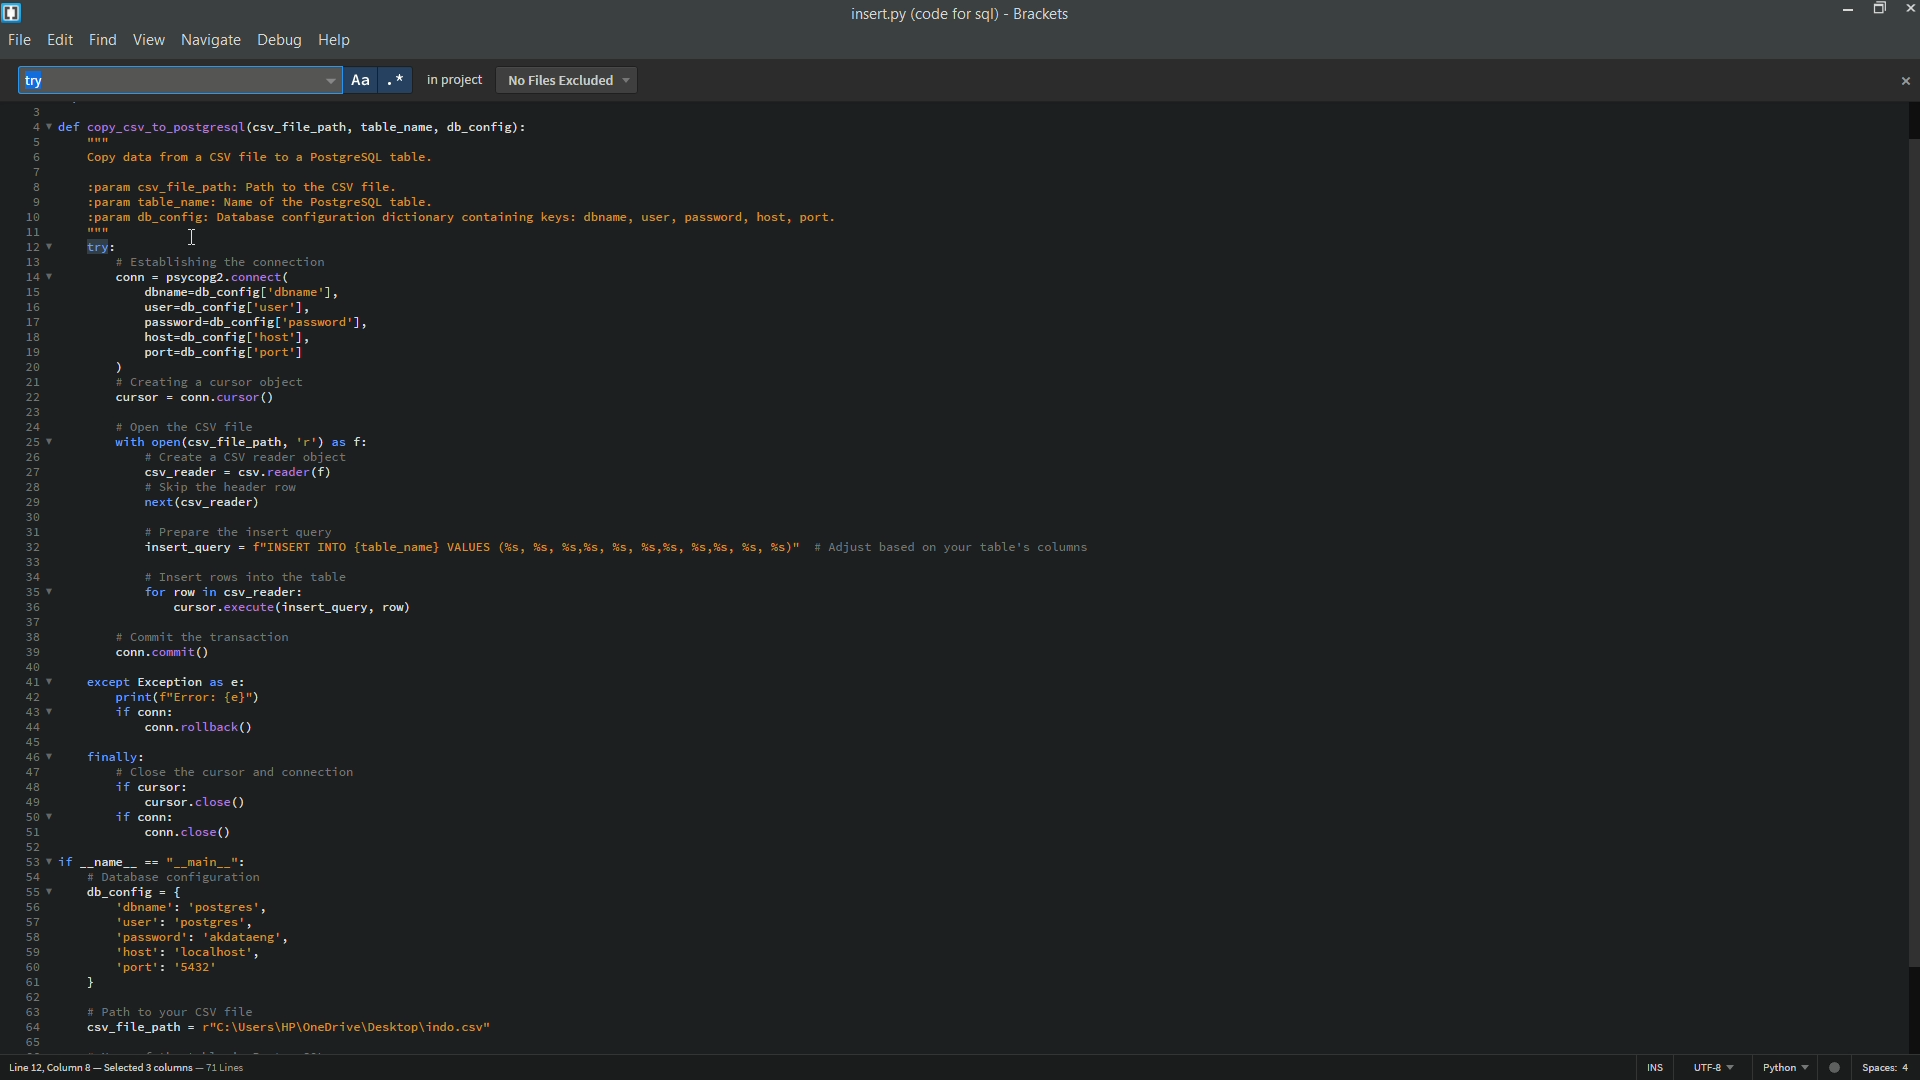 The image size is (1920, 1080). What do you see at coordinates (1715, 1070) in the screenshot?
I see `file encoding` at bounding box center [1715, 1070].